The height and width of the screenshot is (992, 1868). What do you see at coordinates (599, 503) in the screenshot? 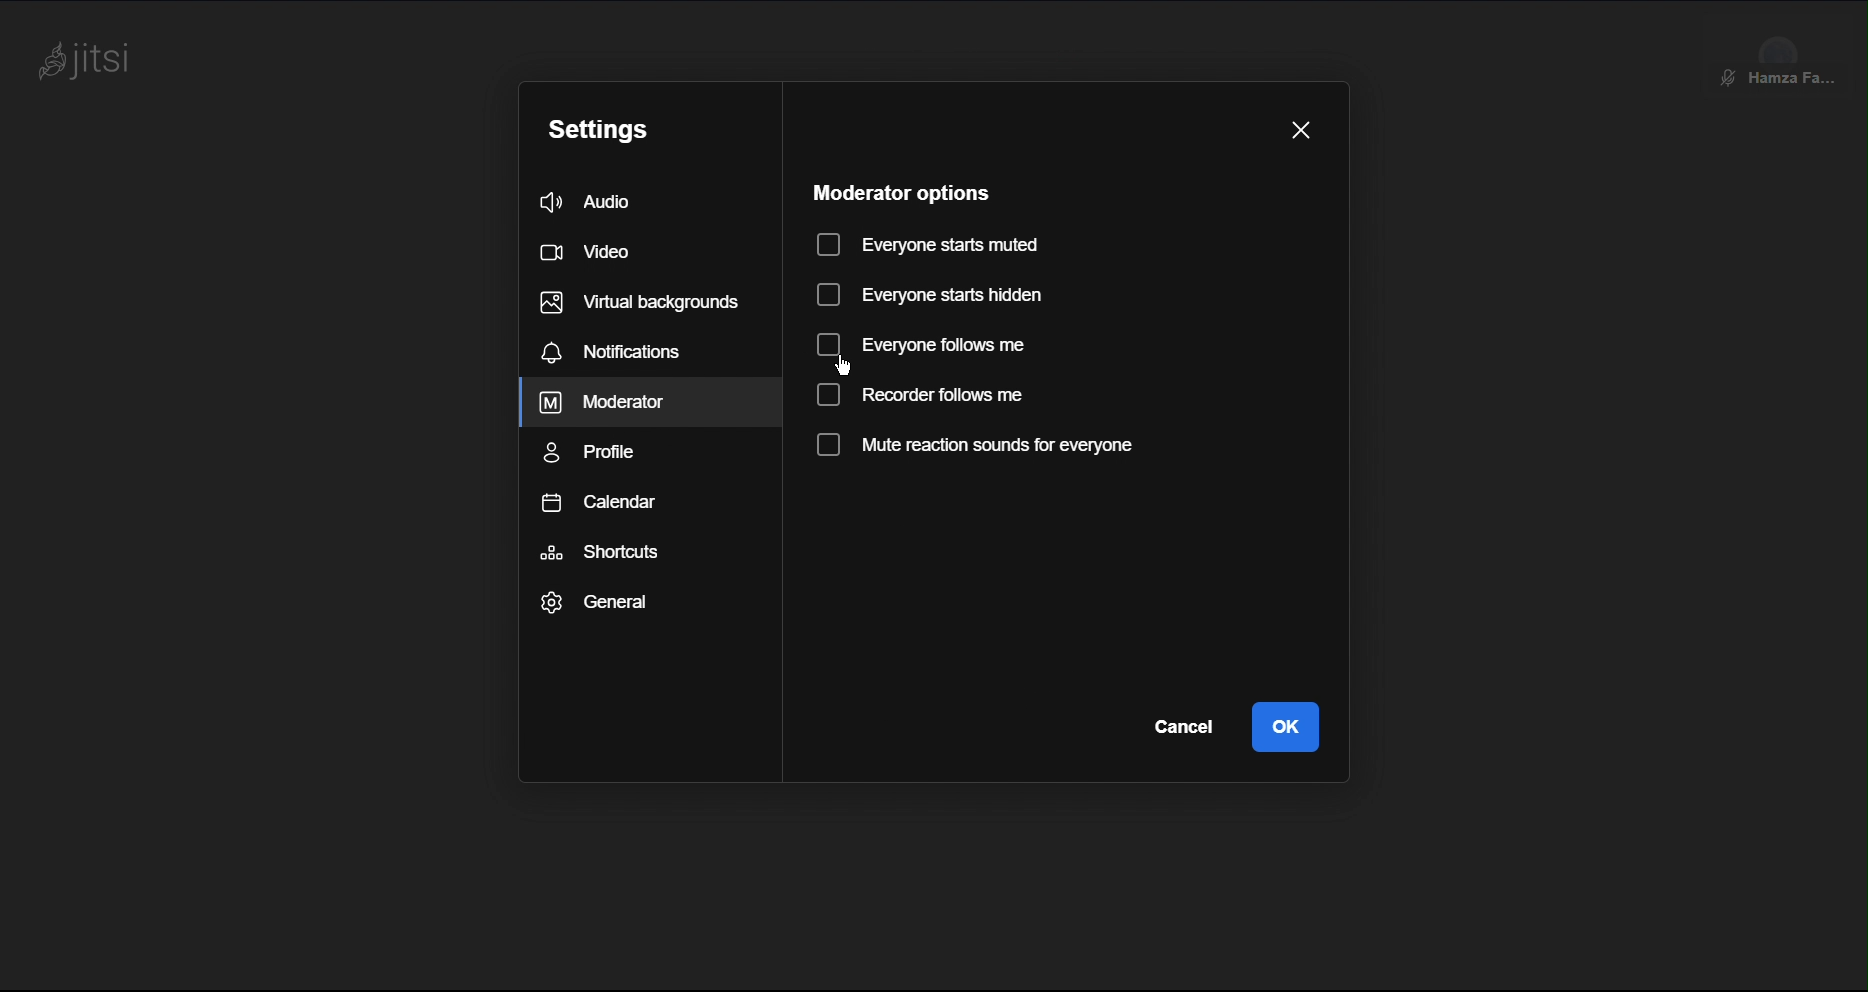
I see `Calendar` at bounding box center [599, 503].